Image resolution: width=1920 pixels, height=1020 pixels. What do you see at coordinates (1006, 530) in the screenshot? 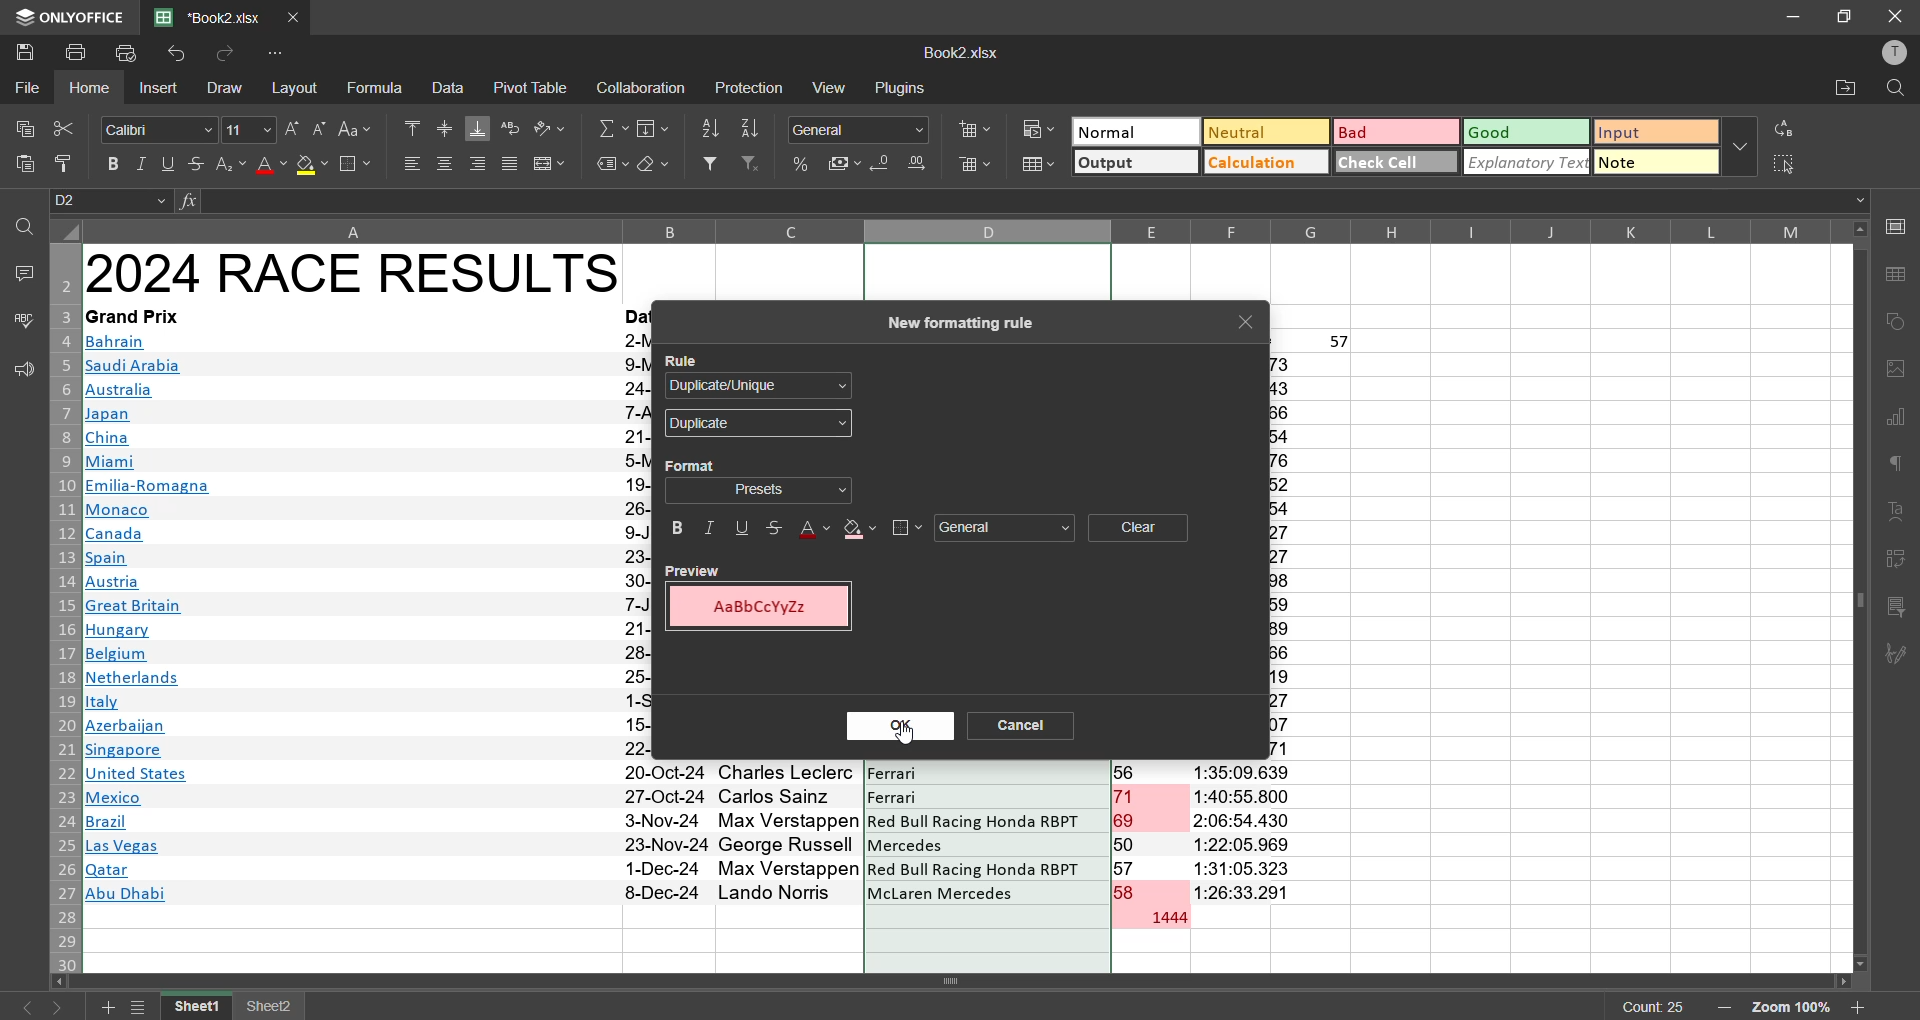
I see `general` at bounding box center [1006, 530].